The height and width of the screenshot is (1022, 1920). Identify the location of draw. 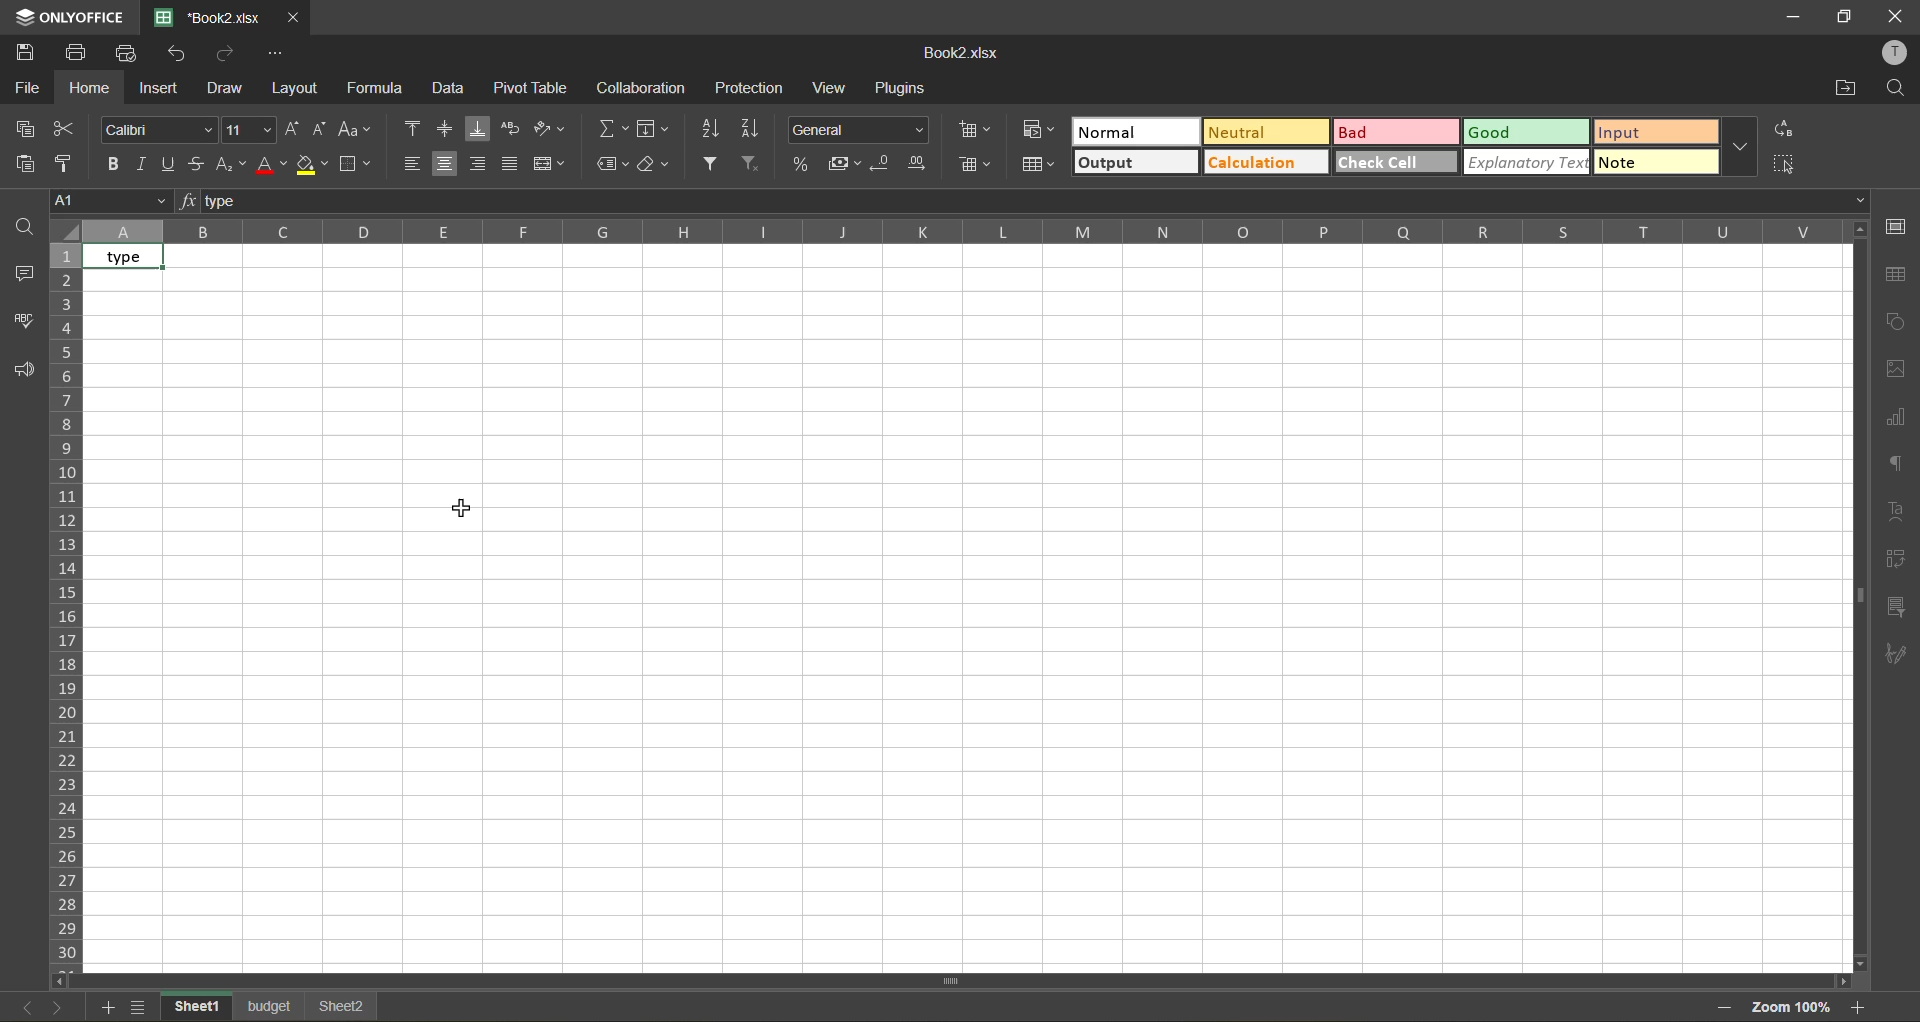
(231, 88).